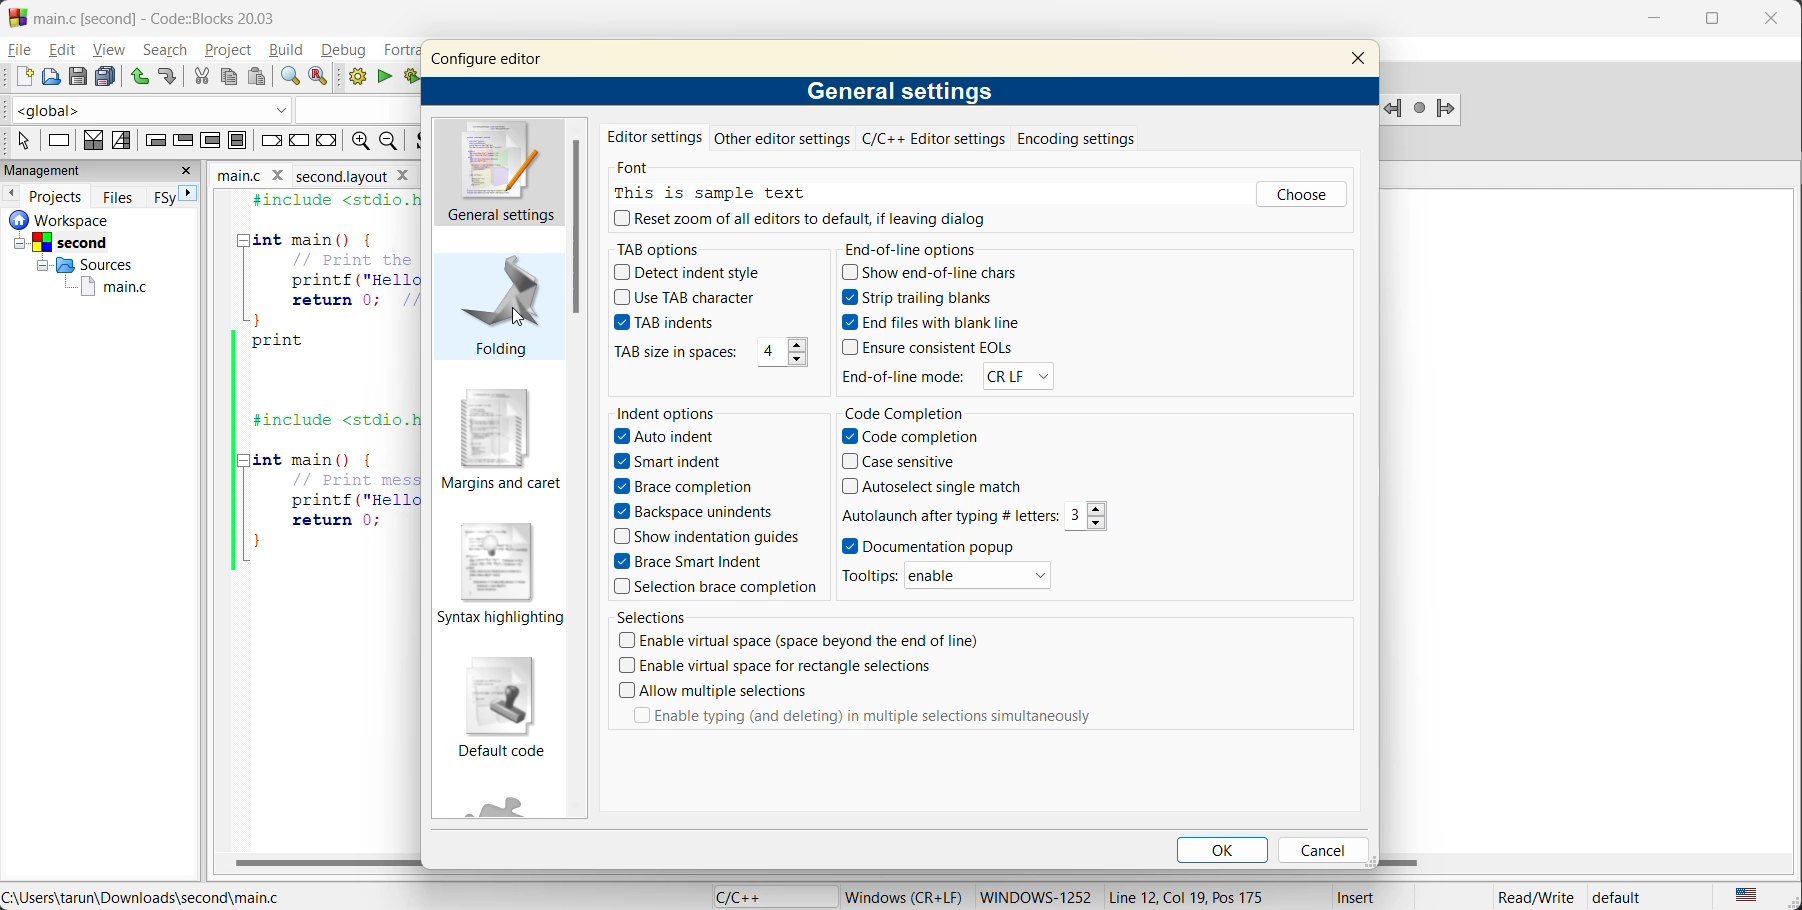 The image size is (1802, 910). I want to click on , so click(60, 242).